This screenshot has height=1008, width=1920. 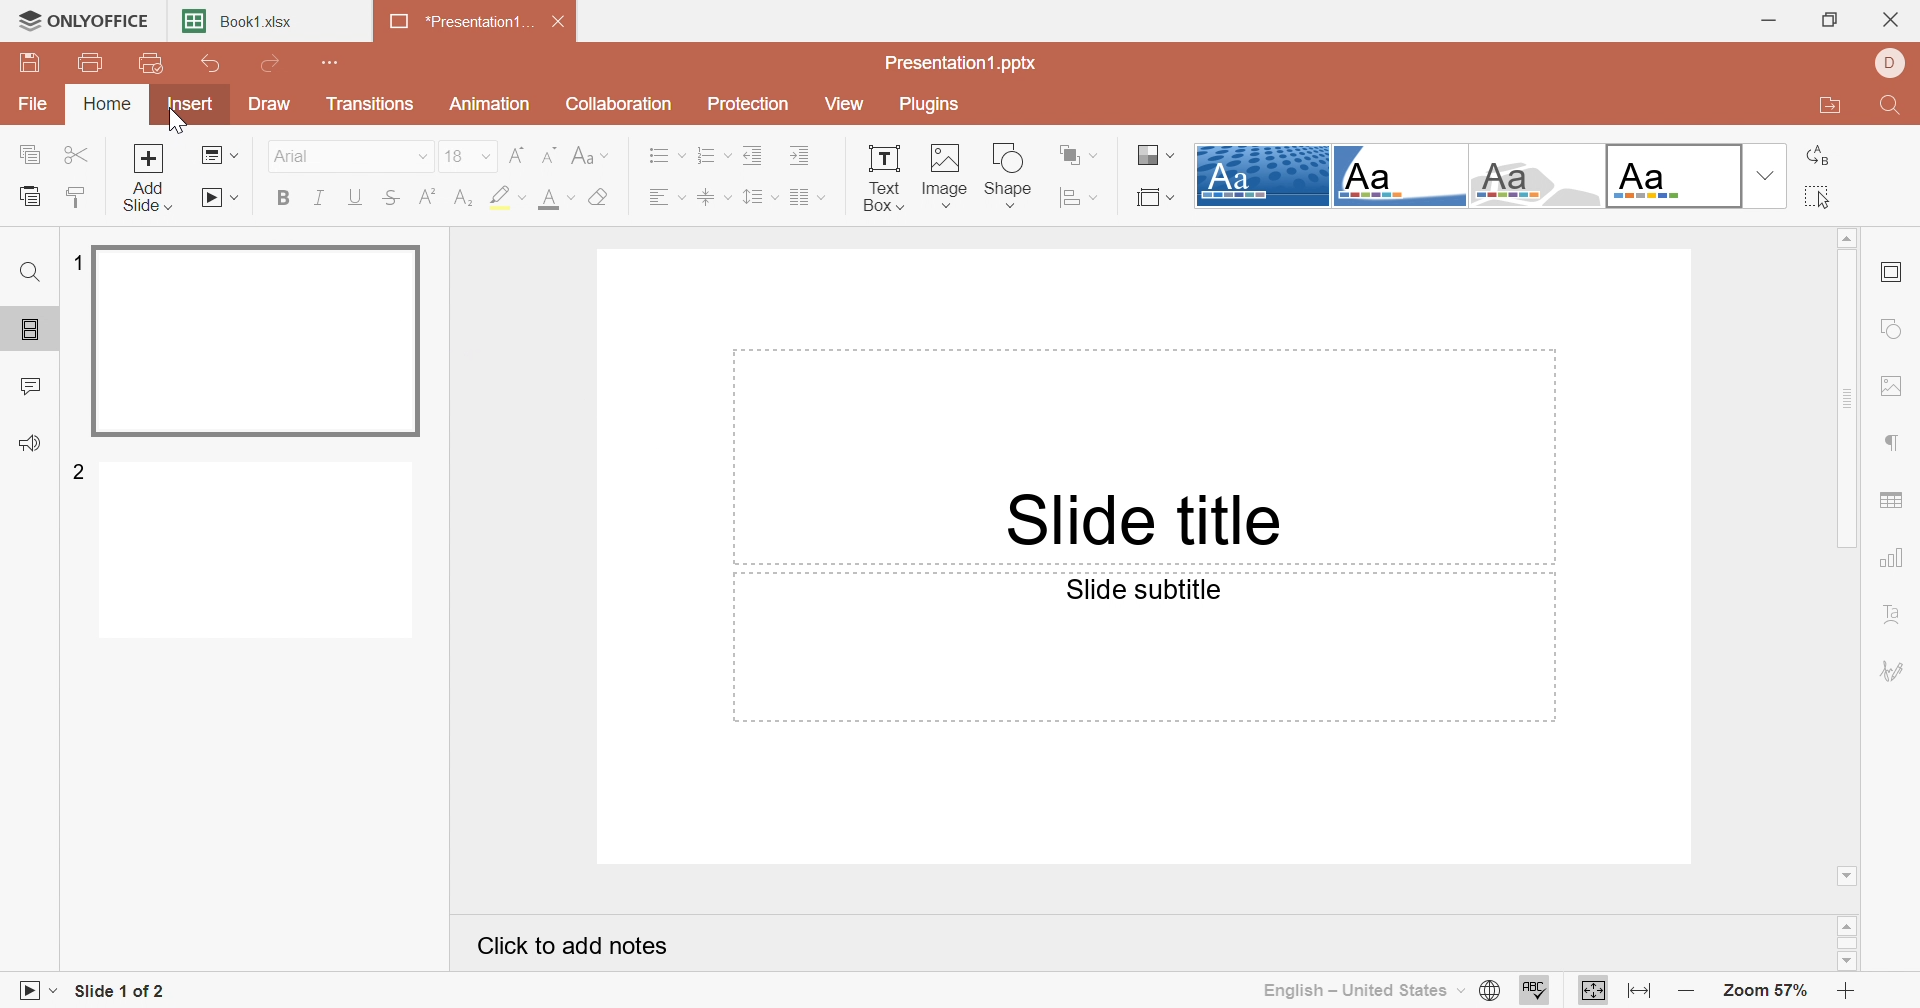 What do you see at coordinates (931, 104) in the screenshot?
I see `Plugins` at bounding box center [931, 104].